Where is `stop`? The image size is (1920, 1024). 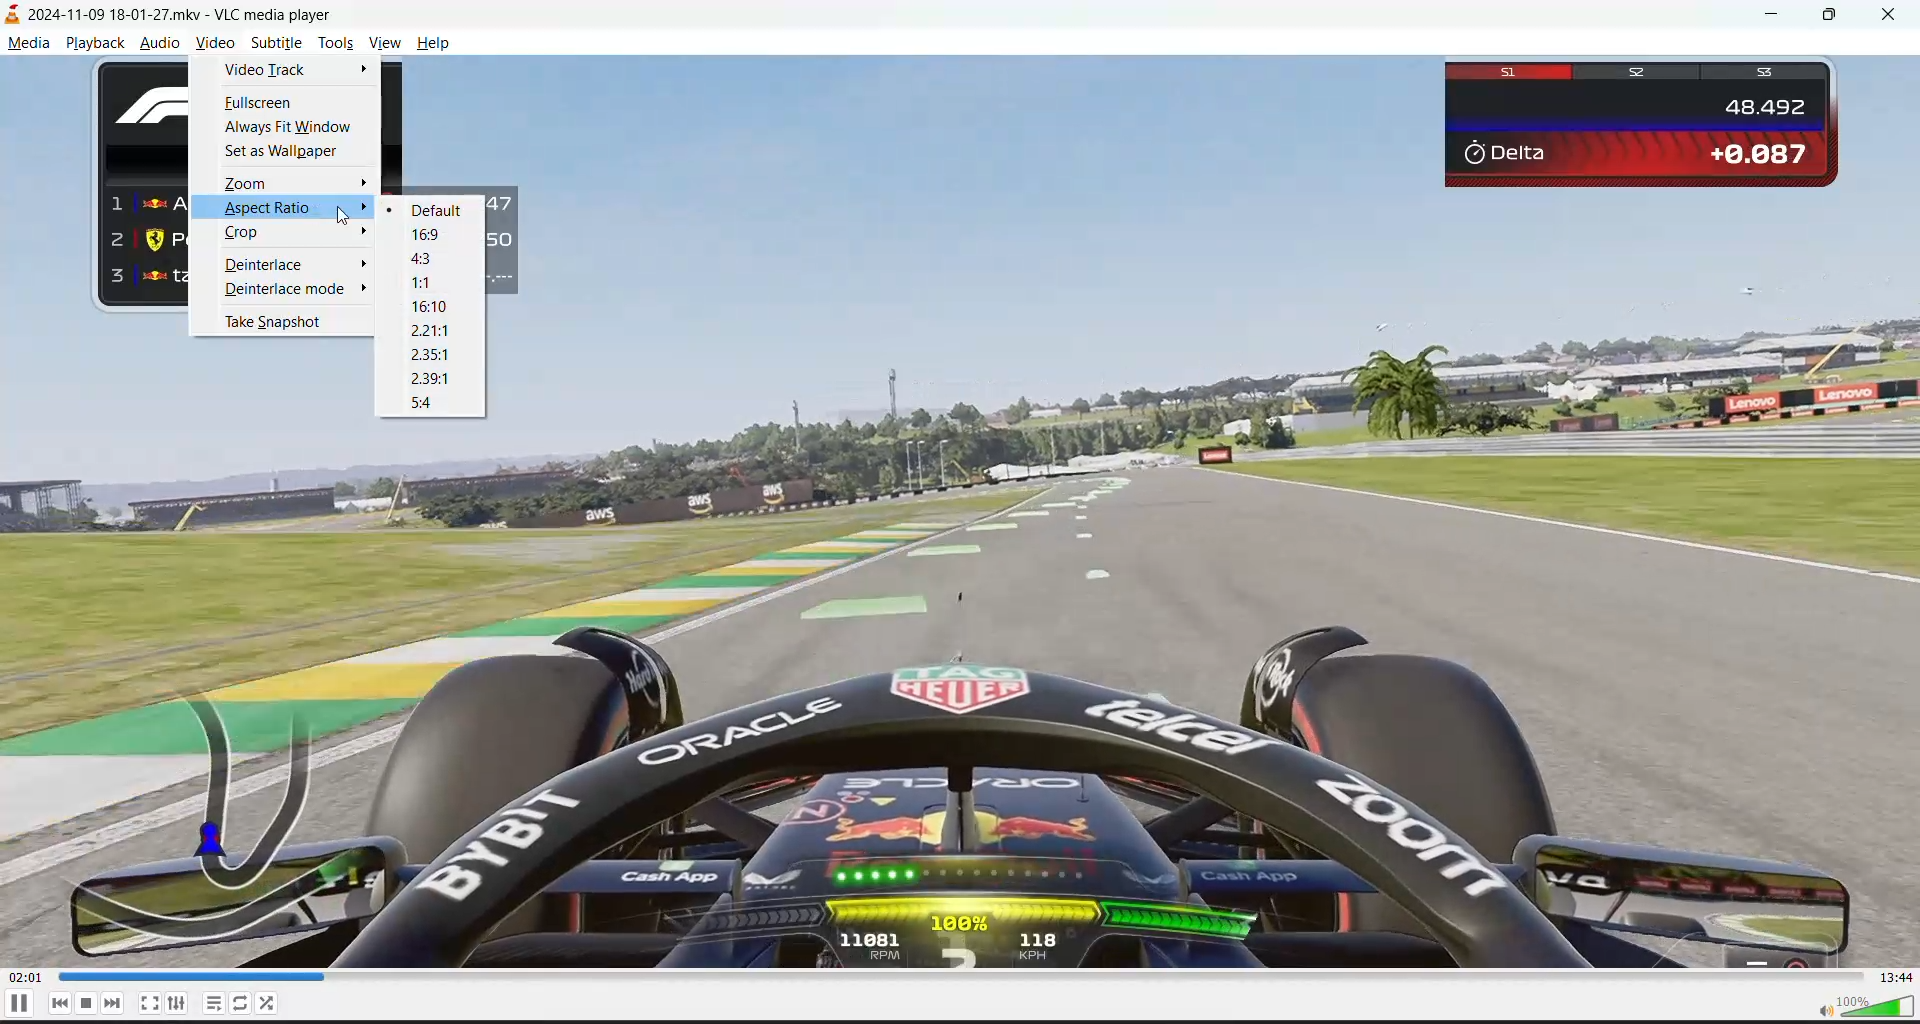
stop is located at coordinates (91, 1003).